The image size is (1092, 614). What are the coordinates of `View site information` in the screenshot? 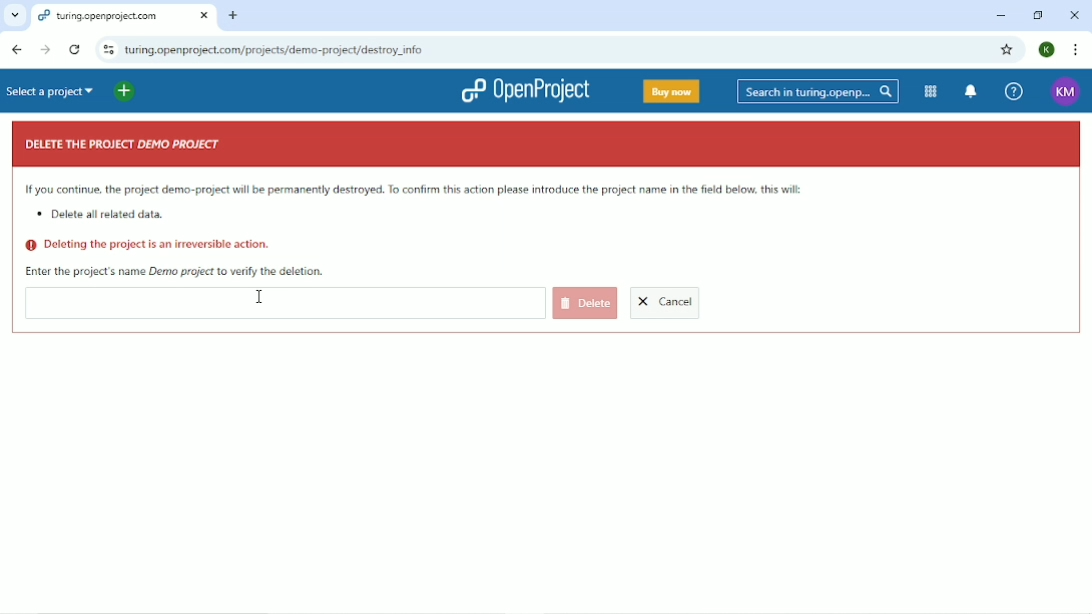 It's located at (108, 48).